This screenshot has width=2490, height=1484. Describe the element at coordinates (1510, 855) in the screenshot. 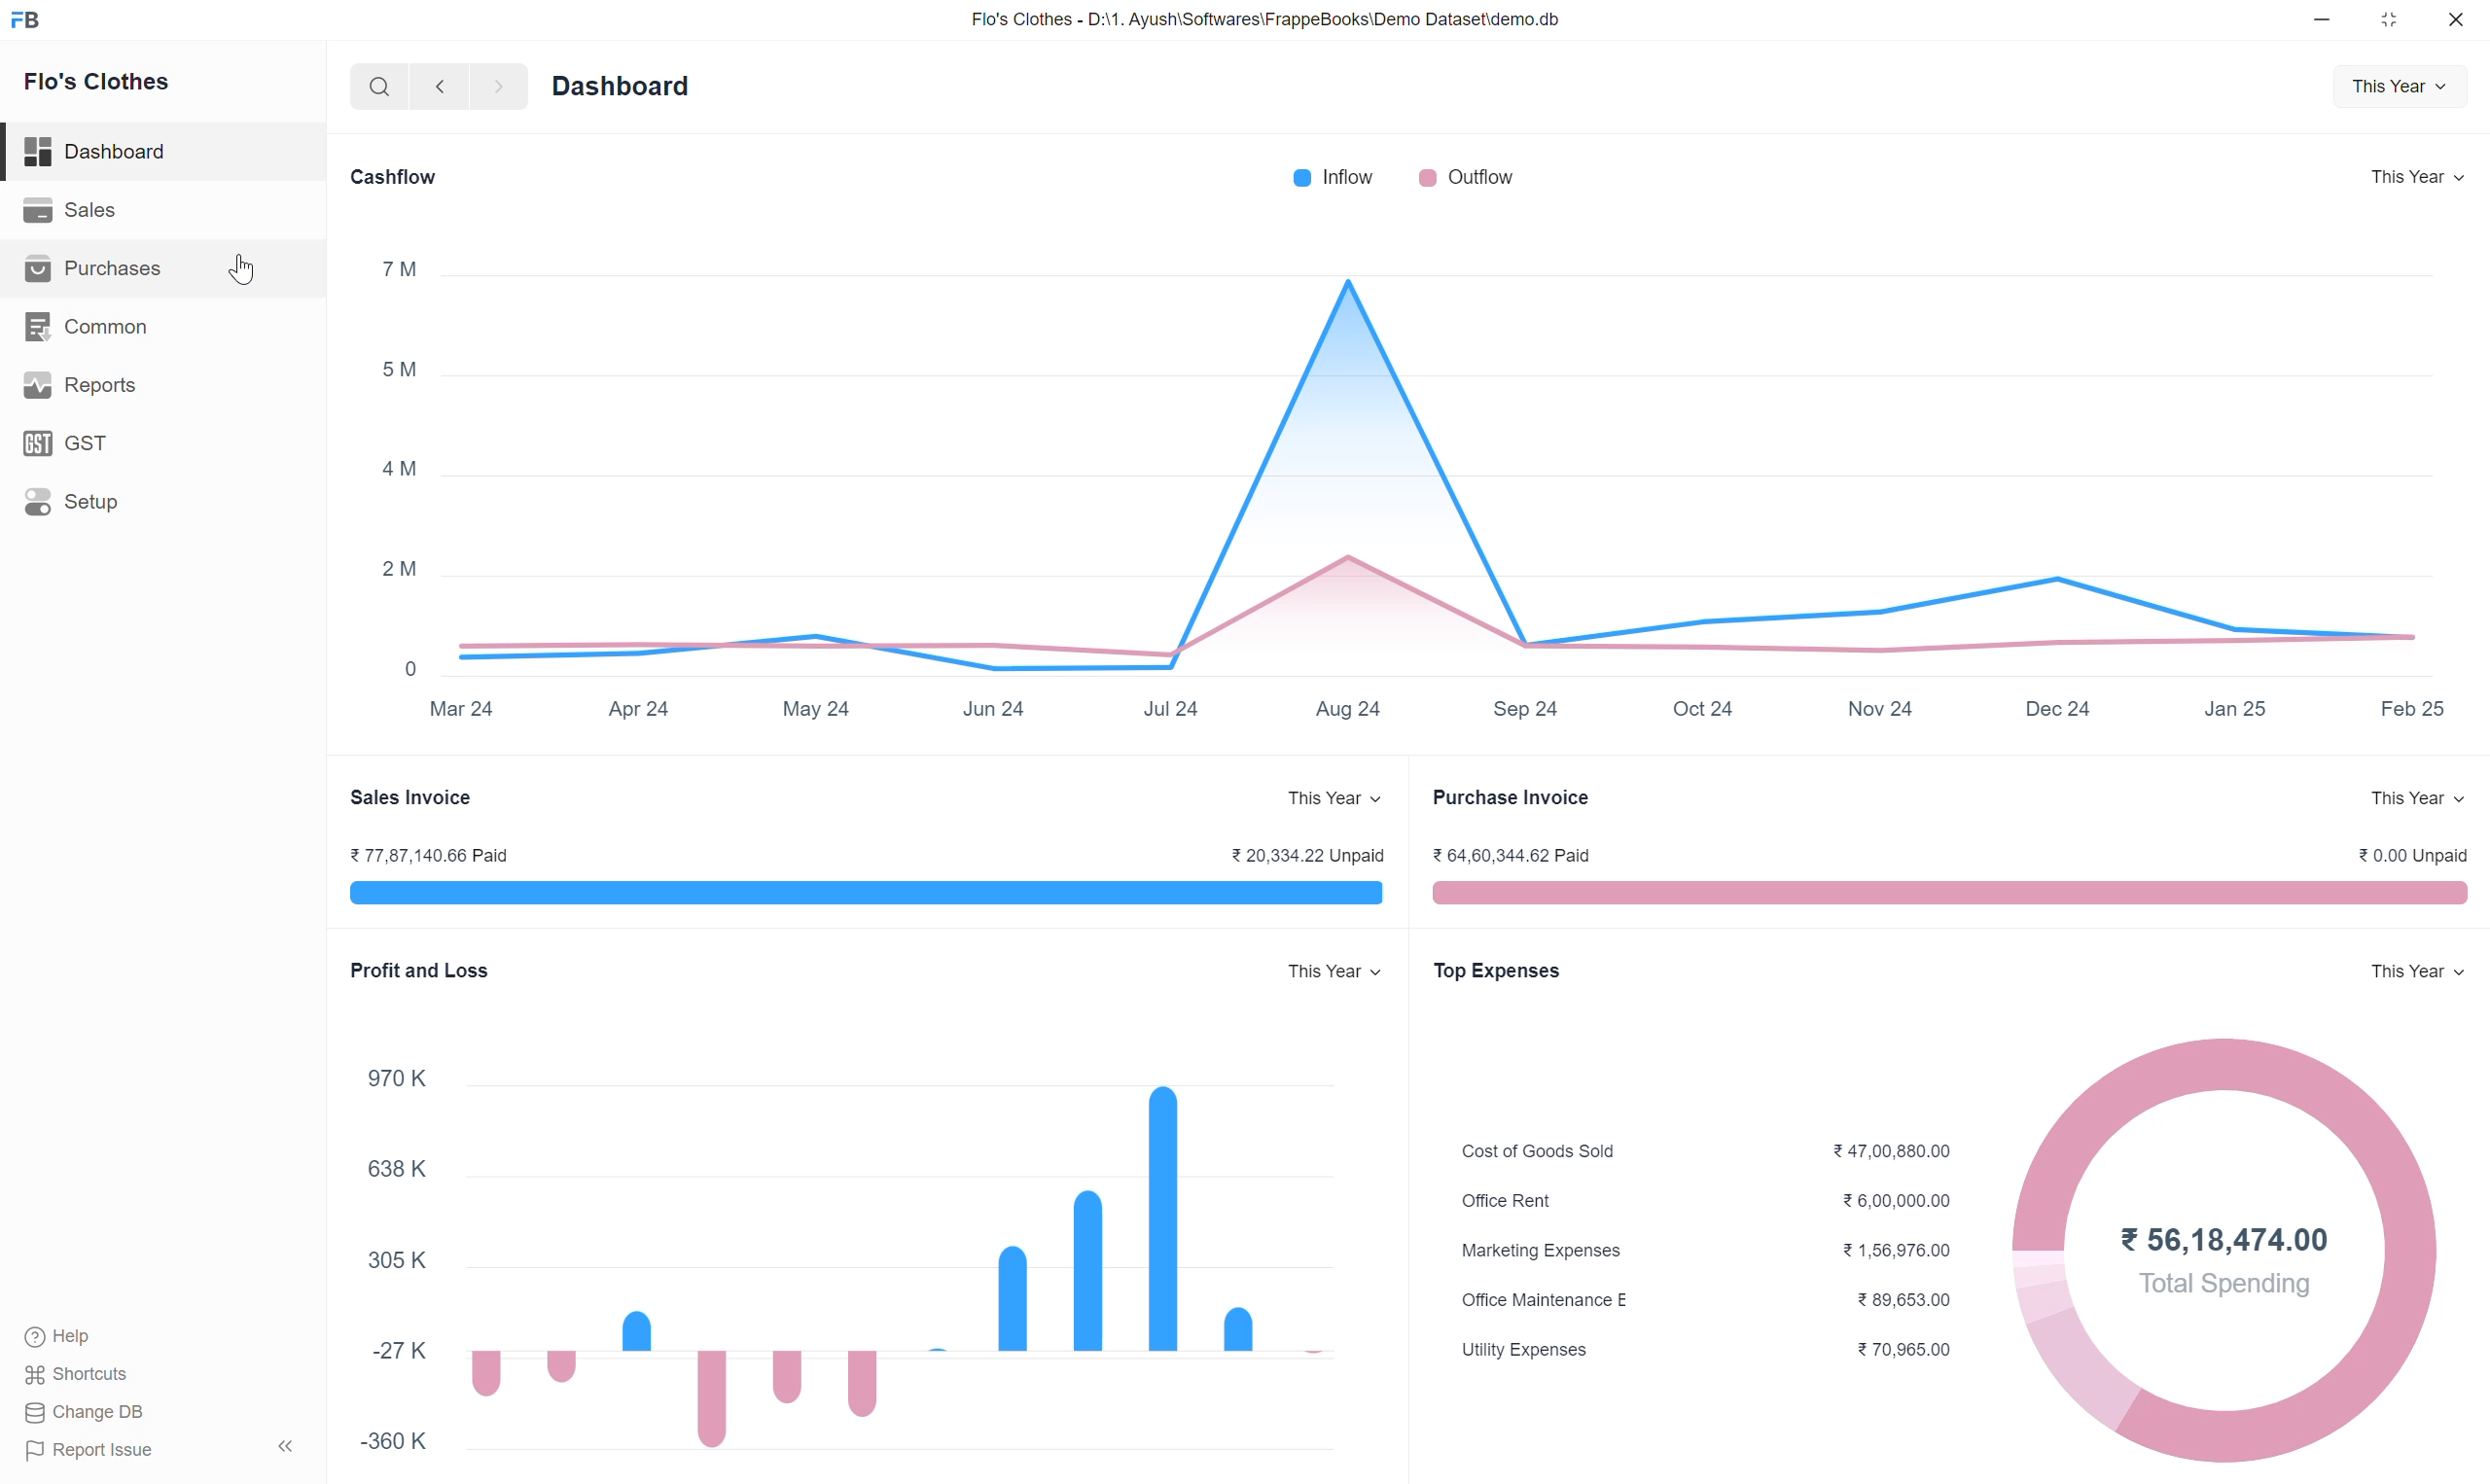

I see `64,60,344.62 Paid` at that location.